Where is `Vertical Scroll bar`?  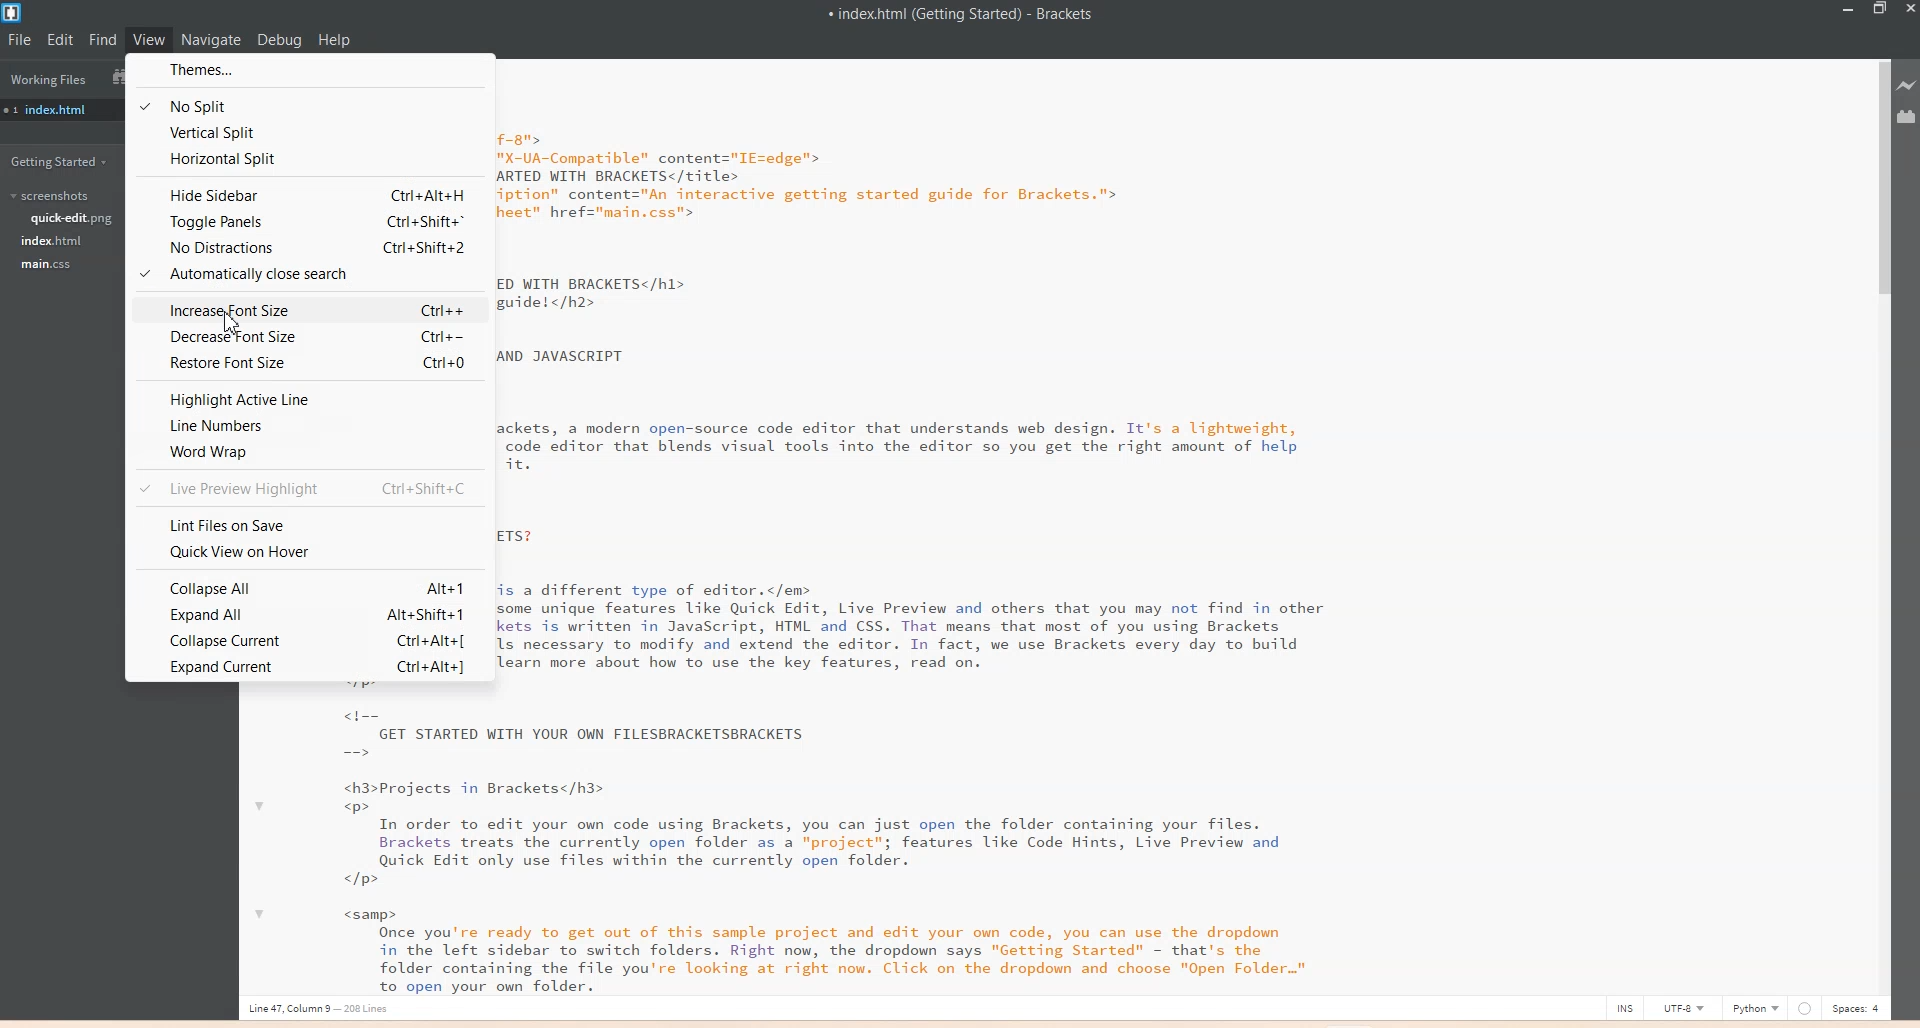 Vertical Scroll bar is located at coordinates (1882, 522).